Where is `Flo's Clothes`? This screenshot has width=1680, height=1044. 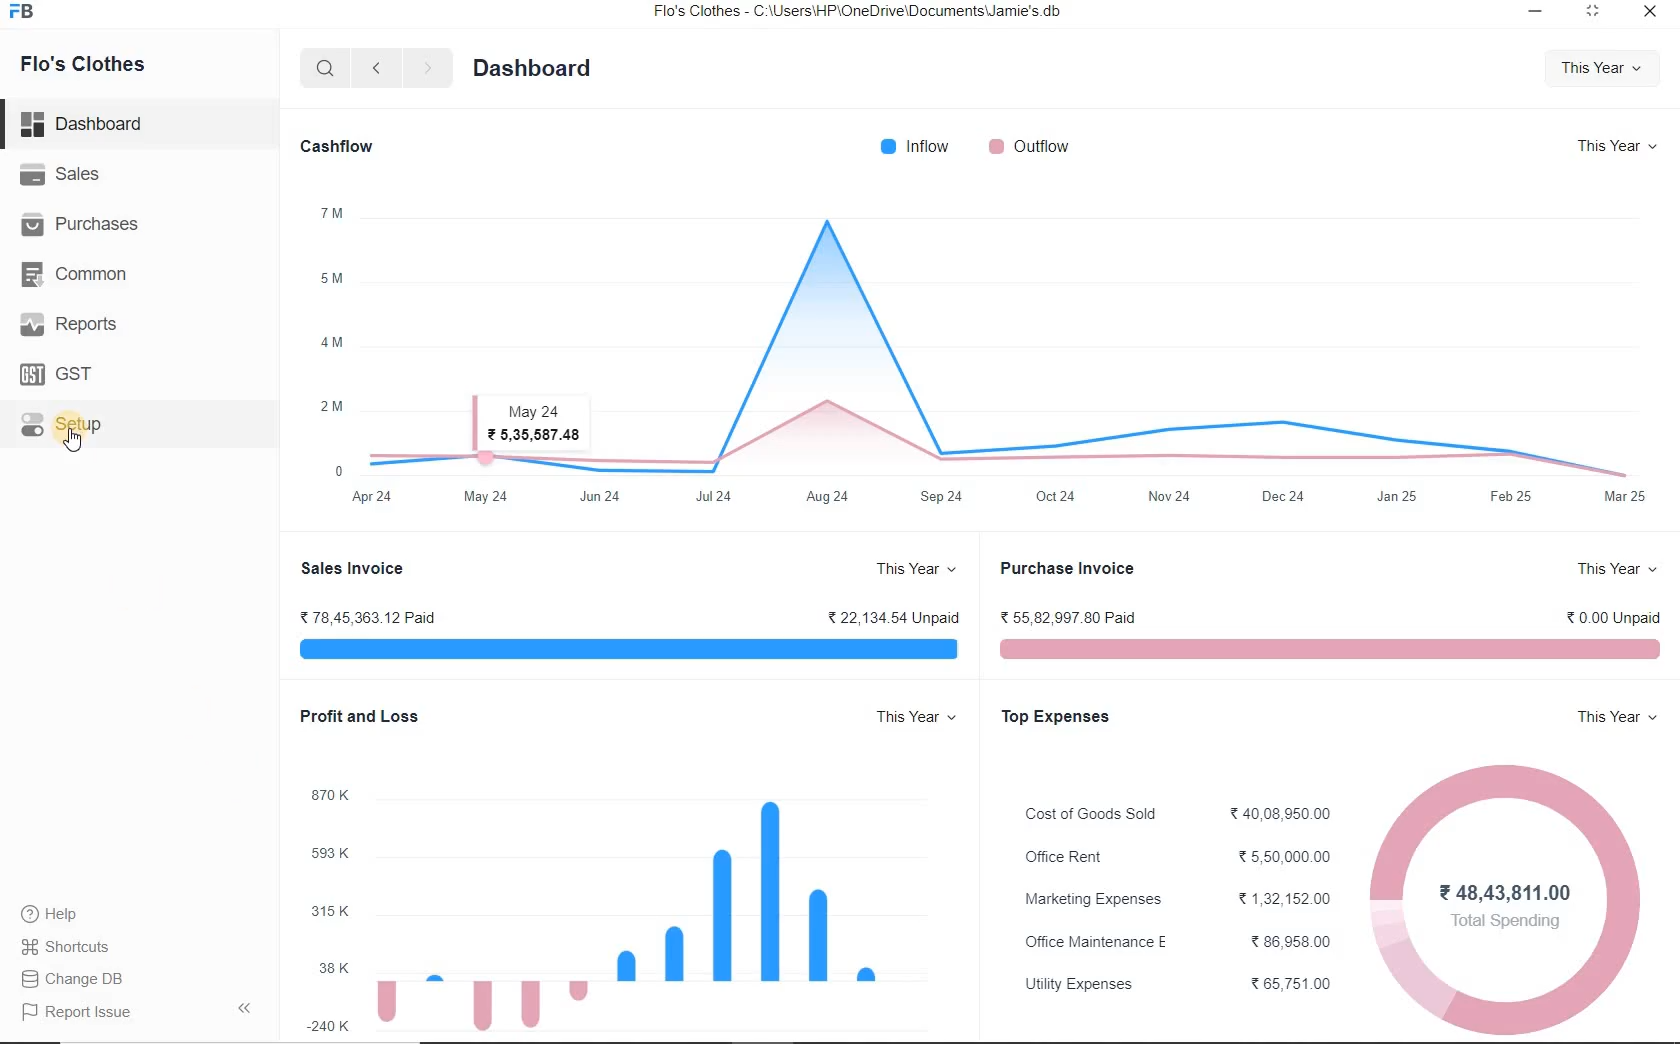
Flo's Clothes is located at coordinates (85, 64).